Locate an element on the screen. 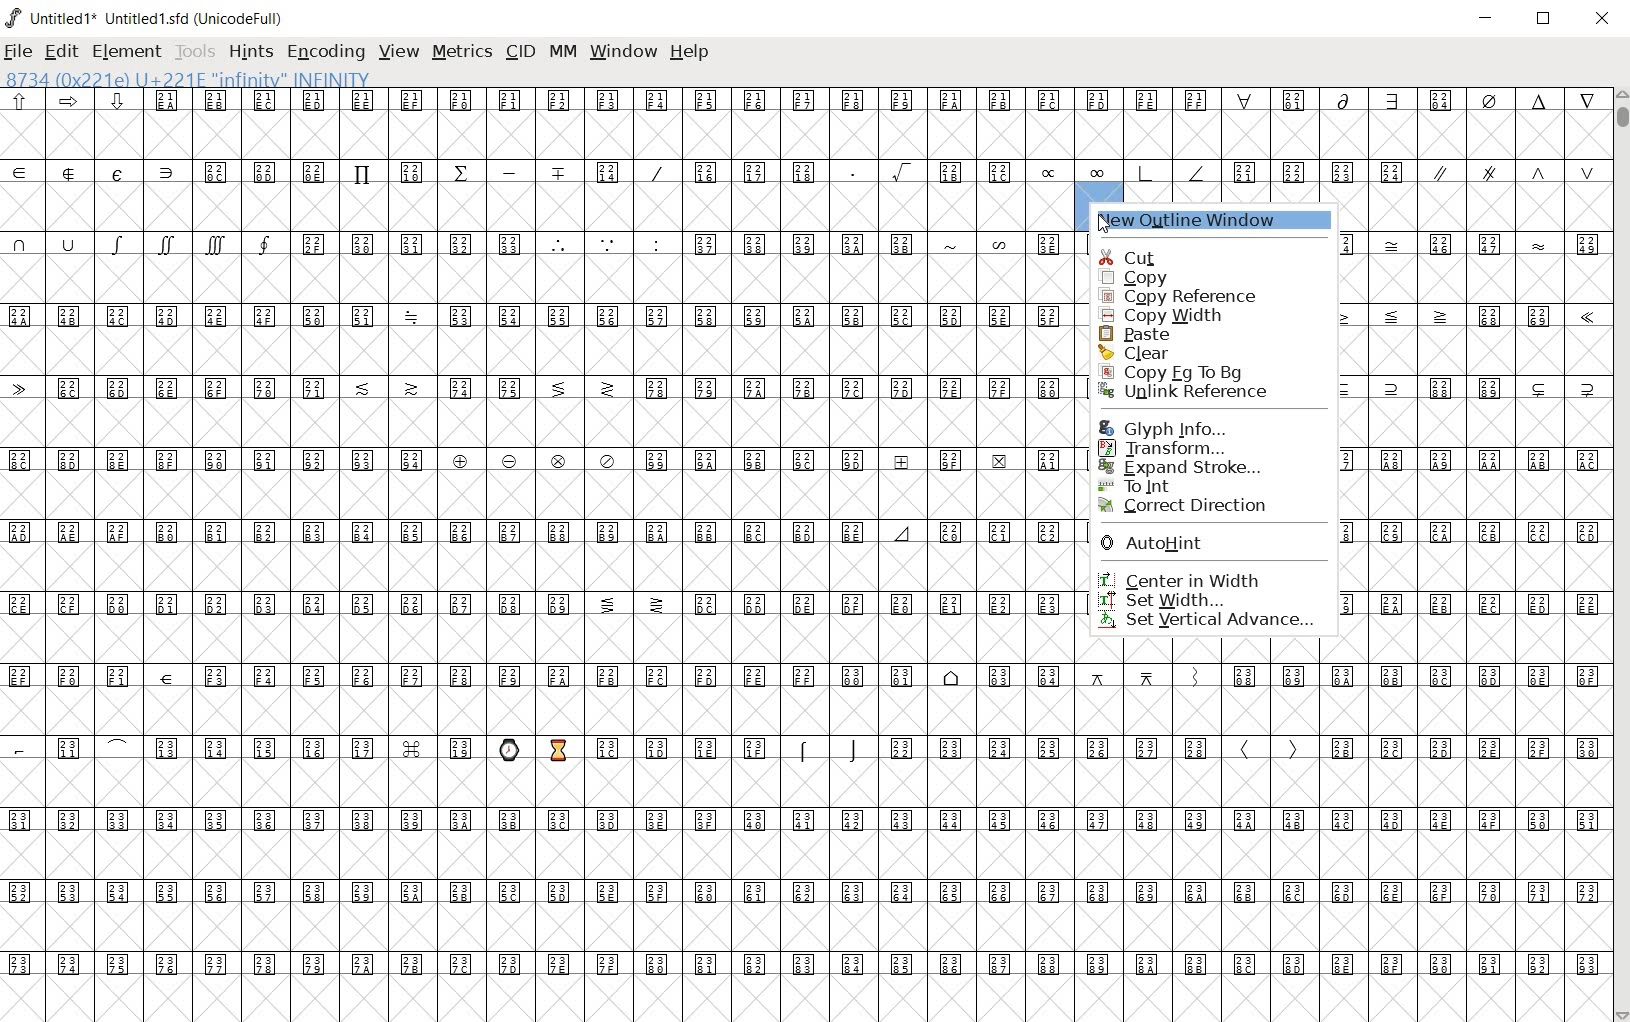 The width and height of the screenshot is (1630, 1022). empty glyph slots is located at coordinates (543, 353).